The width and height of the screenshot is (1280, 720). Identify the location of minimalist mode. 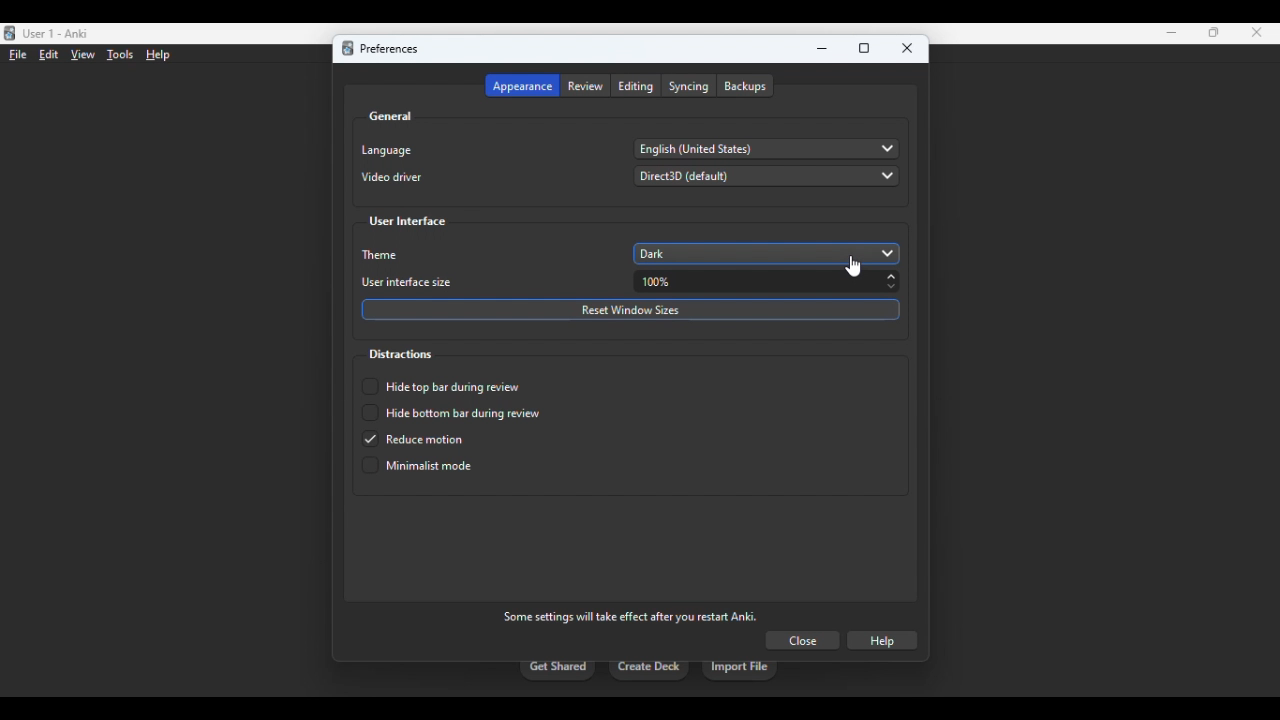
(417, 465).